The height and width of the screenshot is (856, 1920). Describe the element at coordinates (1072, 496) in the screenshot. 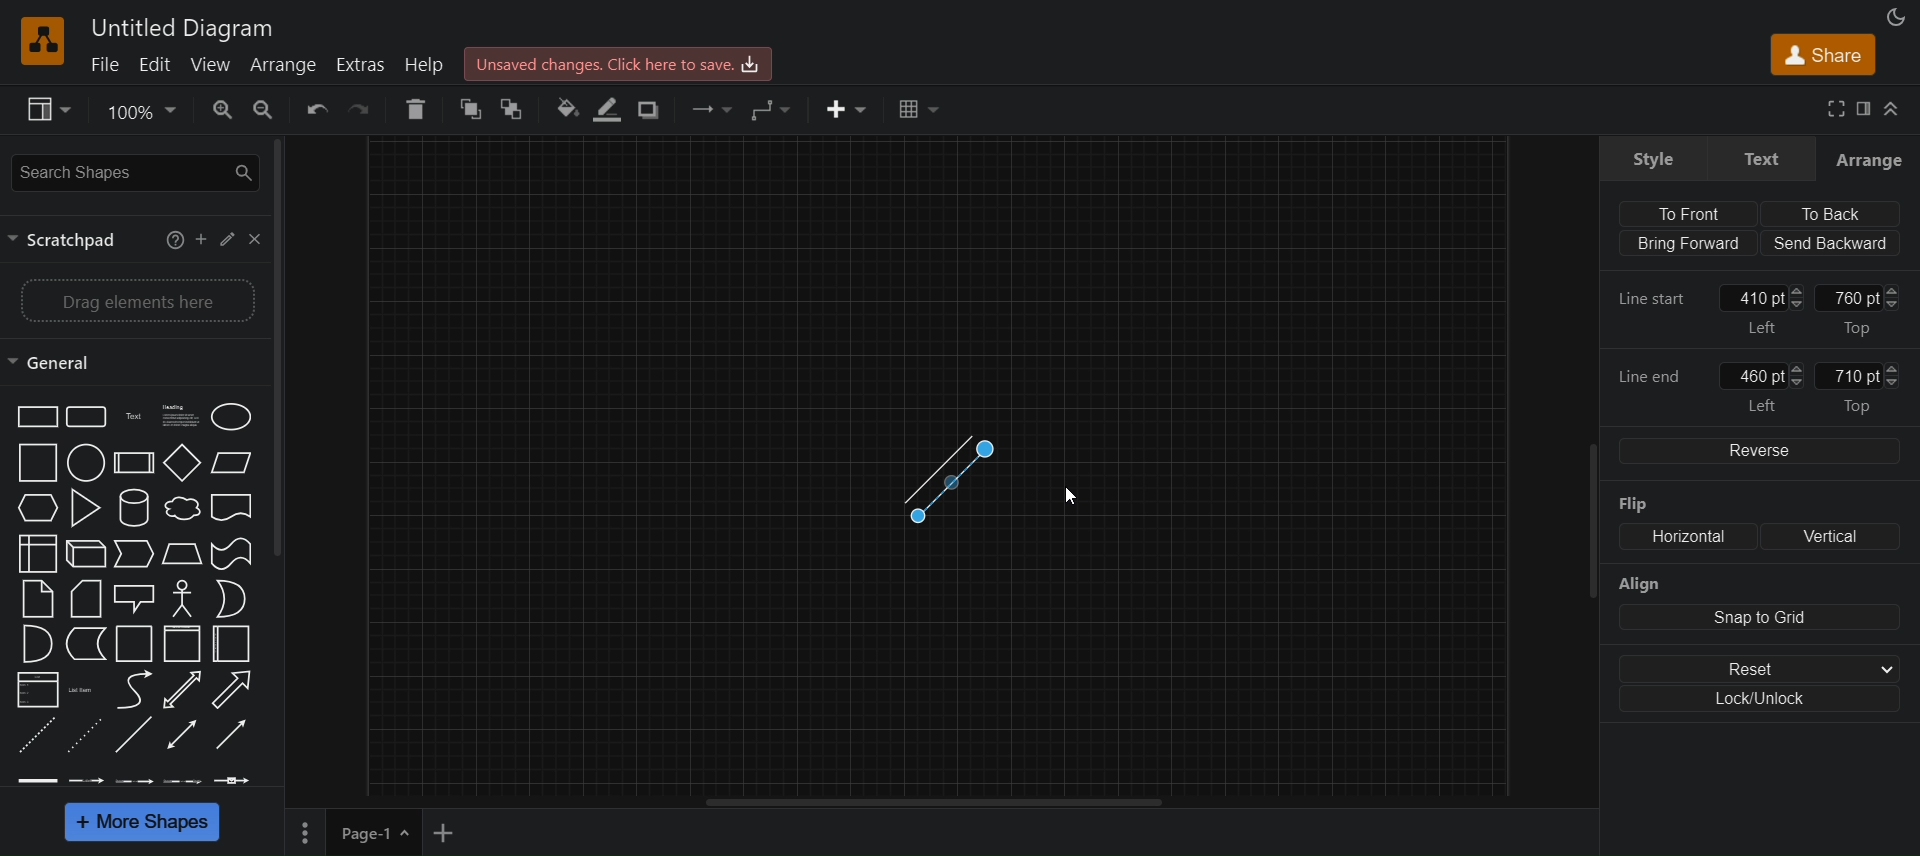

I see `cursor` at that location.